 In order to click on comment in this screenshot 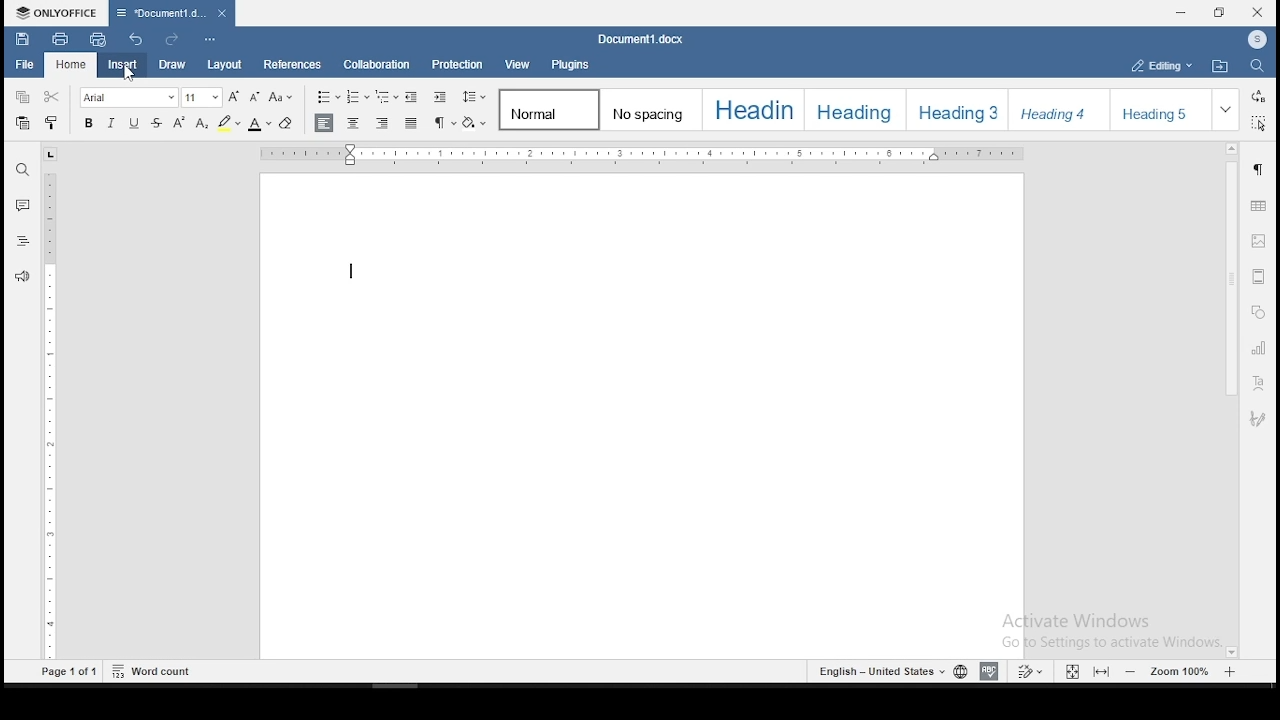, I will do `click(22, 203)`.